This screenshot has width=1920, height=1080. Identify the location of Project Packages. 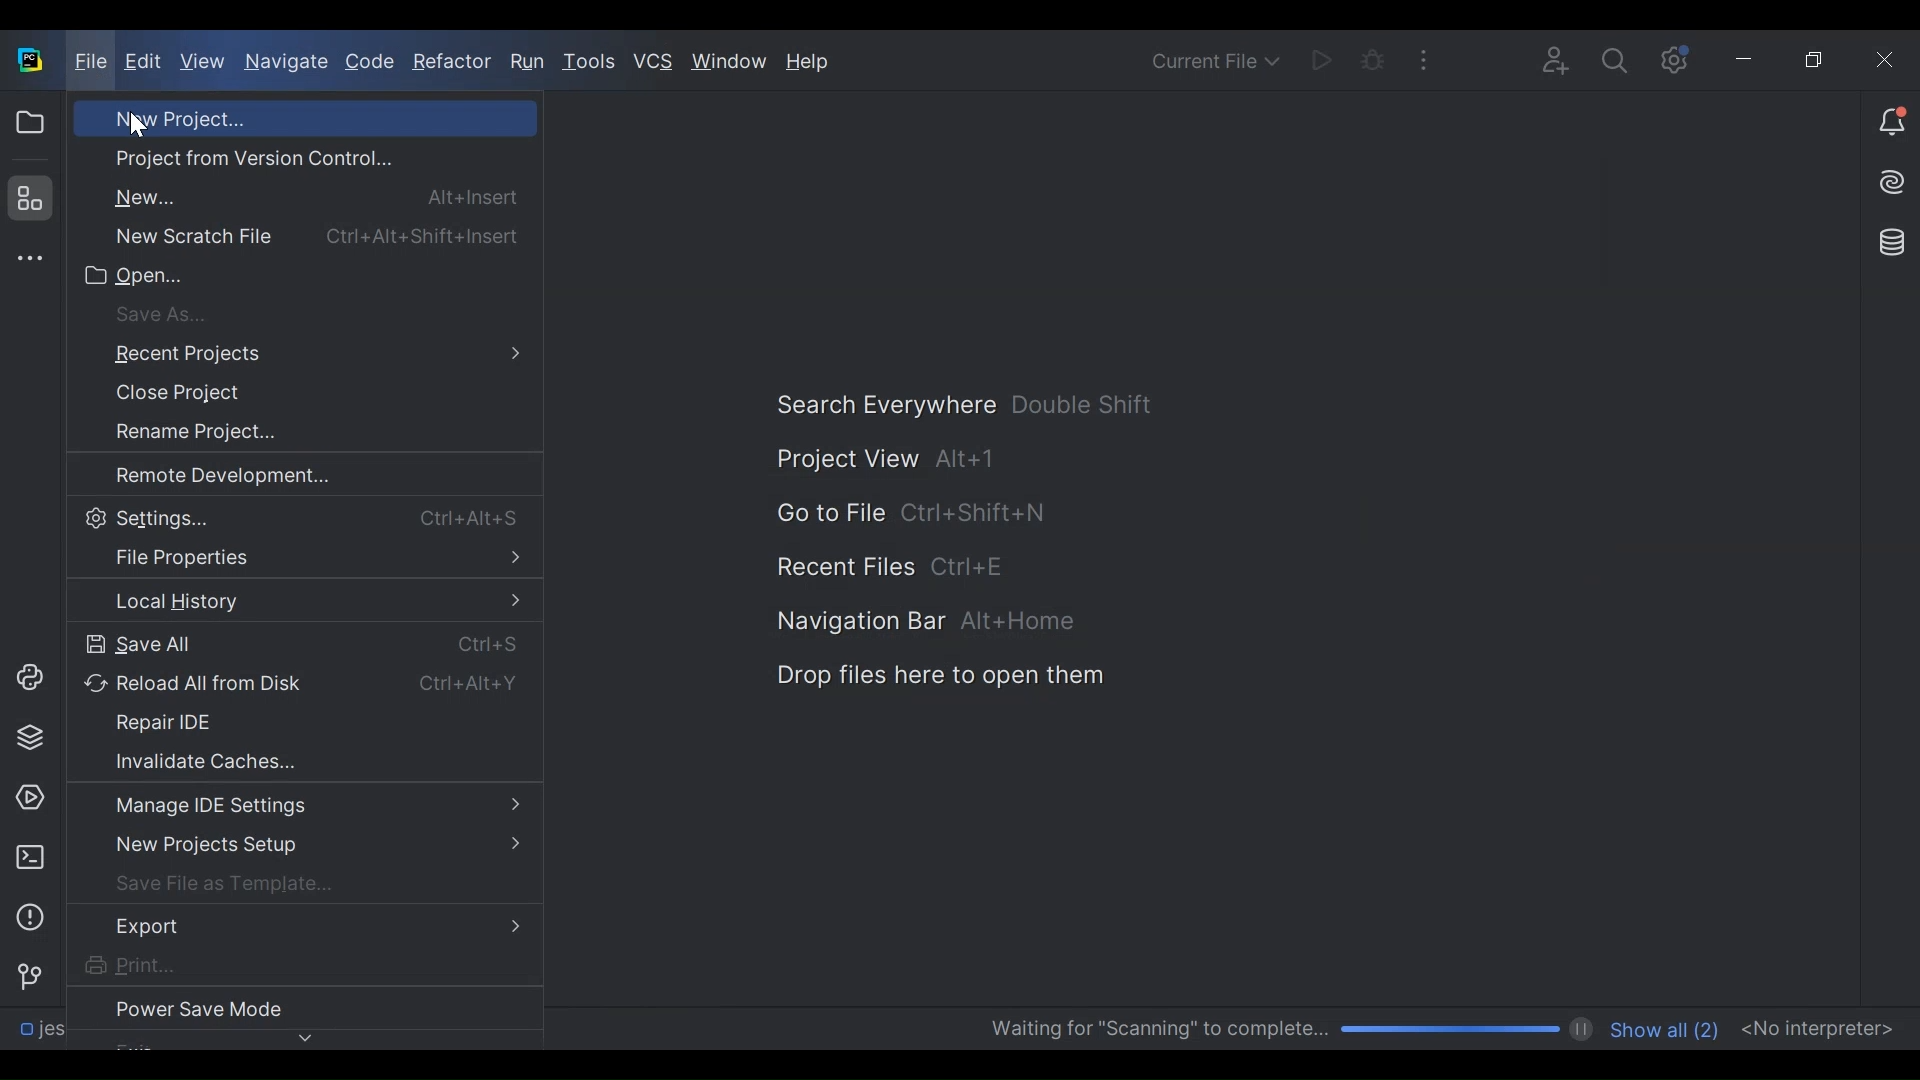
(26, 738).